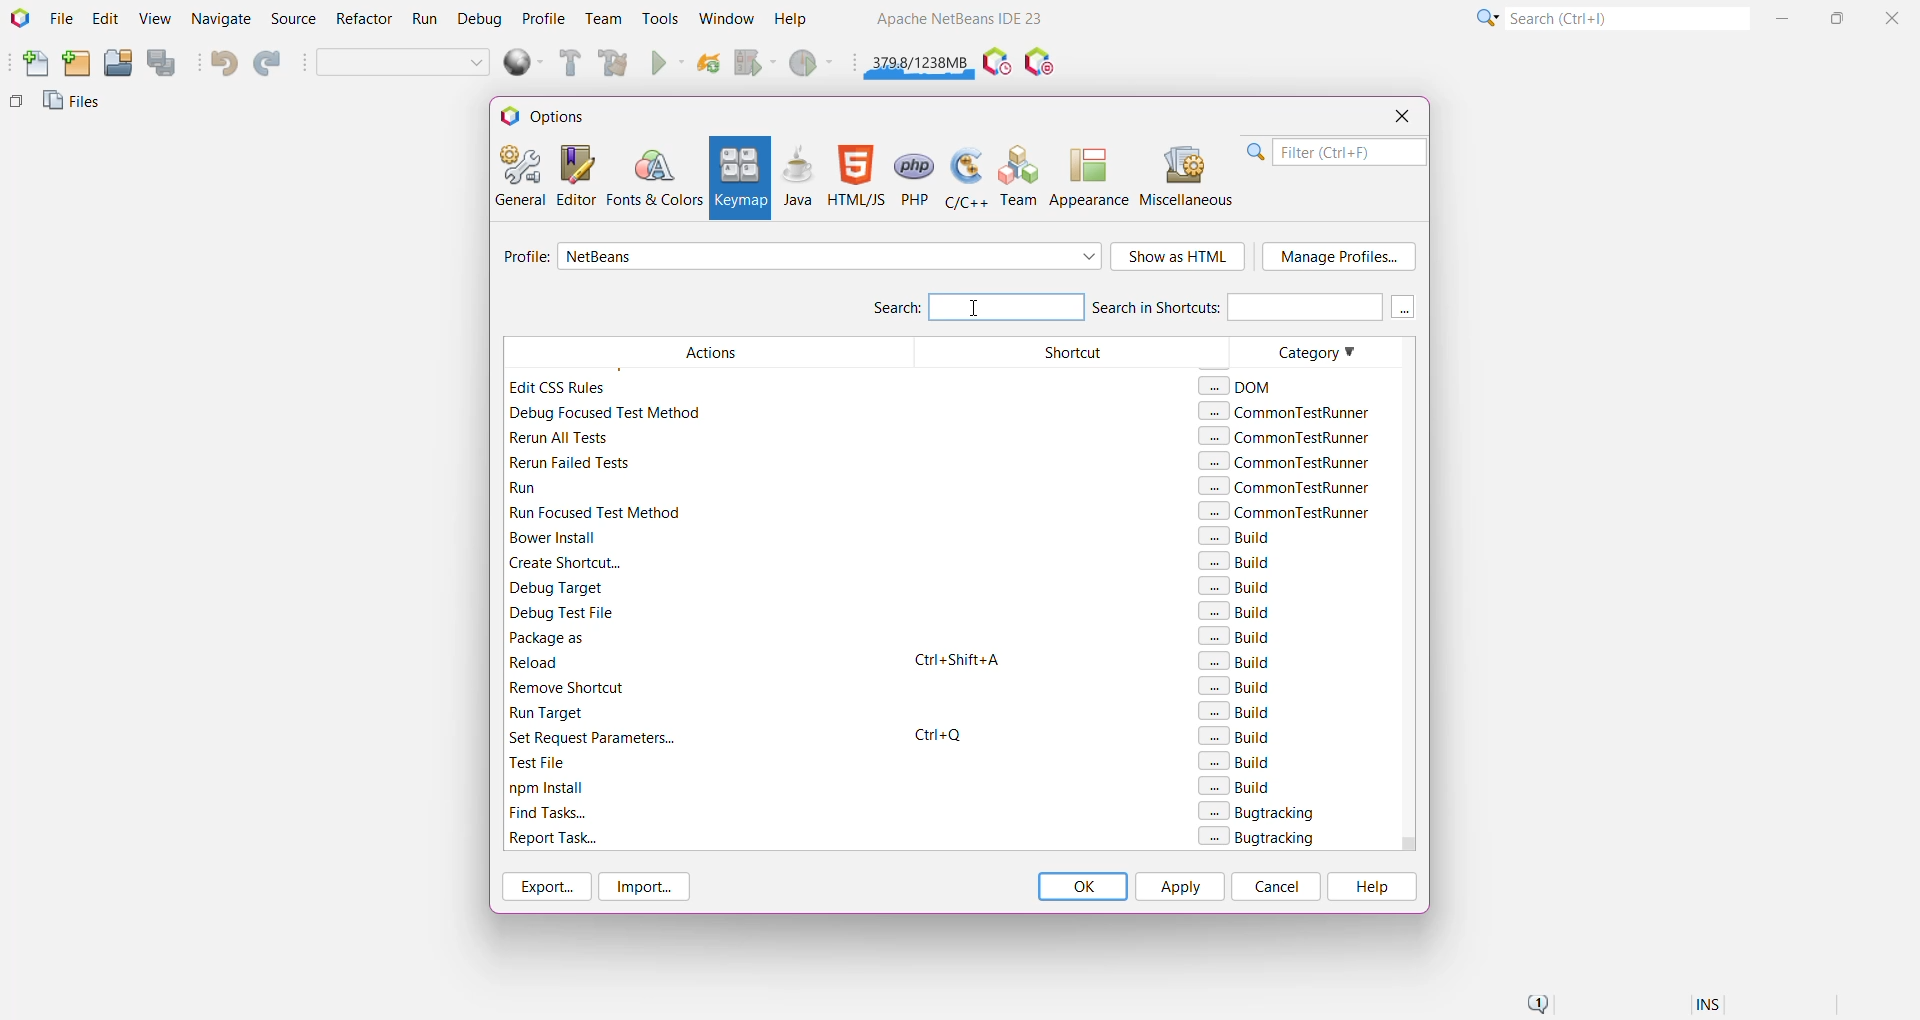  What do you see at coordinates (567, 63) in the screenshot?
I see `Build Main Project` at bounding box center [567, 63].